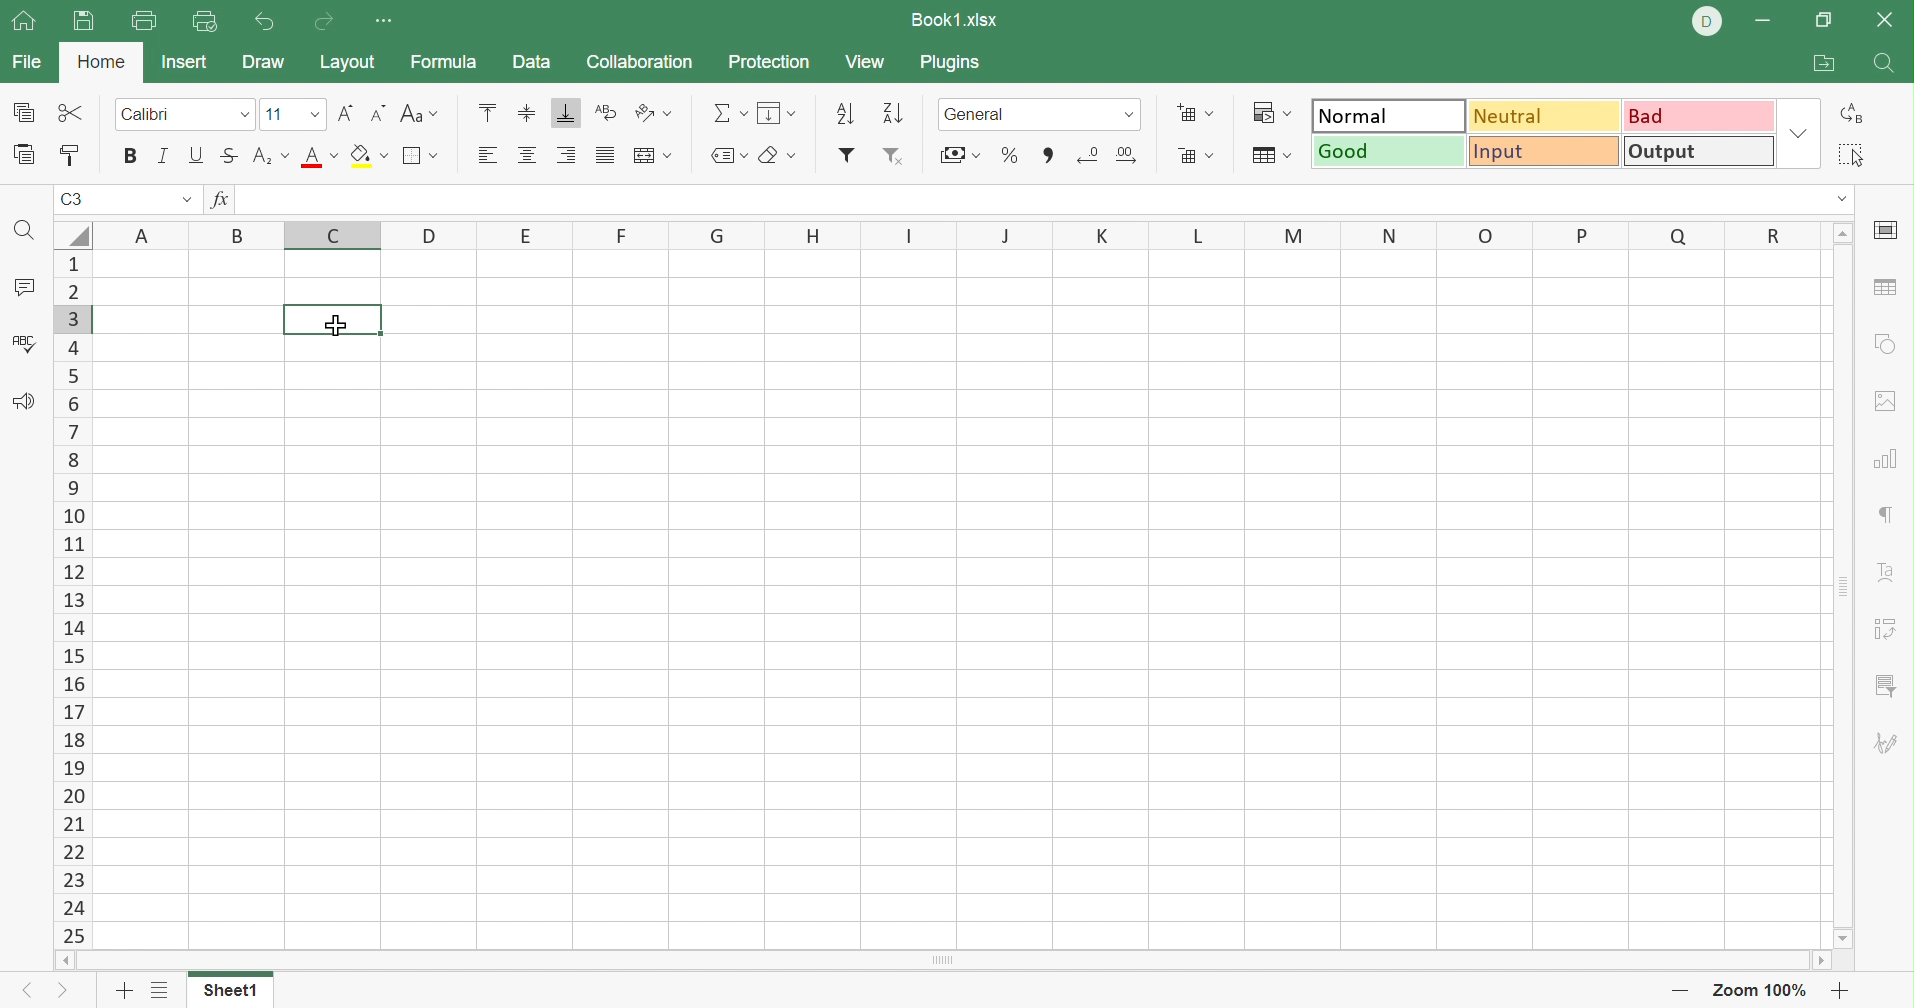 The width and height of the screenshot is (1914, 1008). What do you see at coordinates (1854, 156) in the screenshot?
I see `Select all` at bounding box center [1854, 156].